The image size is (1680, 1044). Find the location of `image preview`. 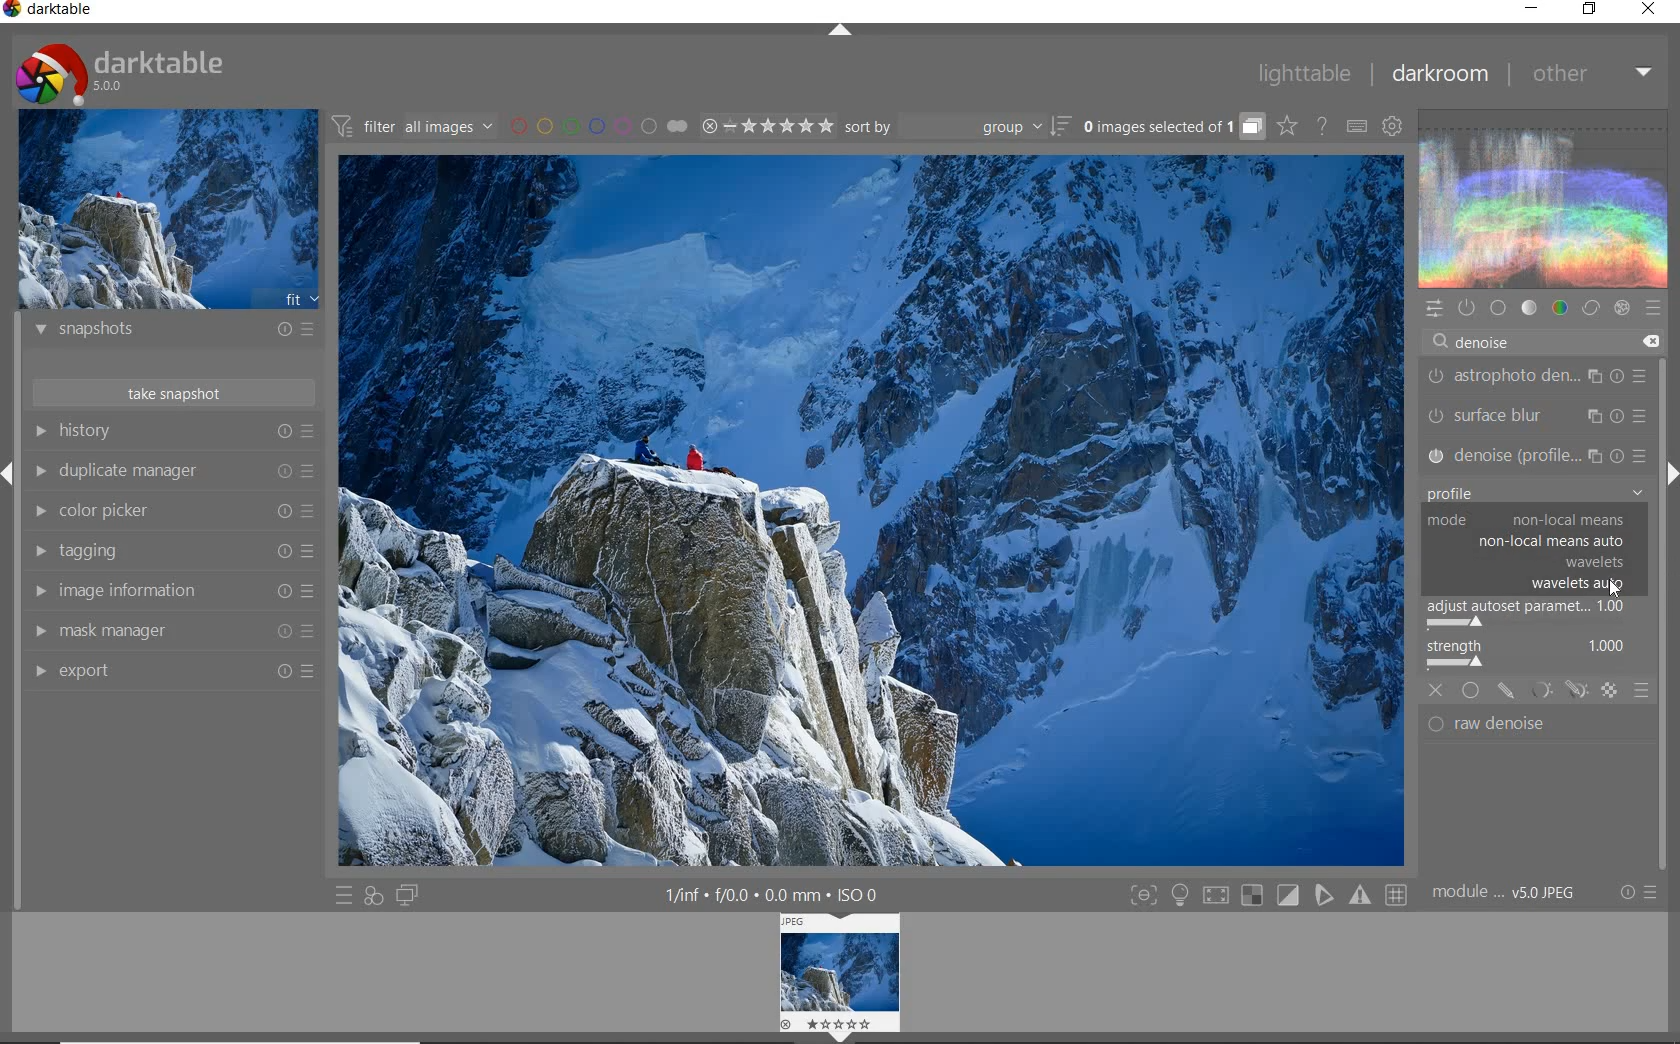

image preview is located at coordinates (167, 208).